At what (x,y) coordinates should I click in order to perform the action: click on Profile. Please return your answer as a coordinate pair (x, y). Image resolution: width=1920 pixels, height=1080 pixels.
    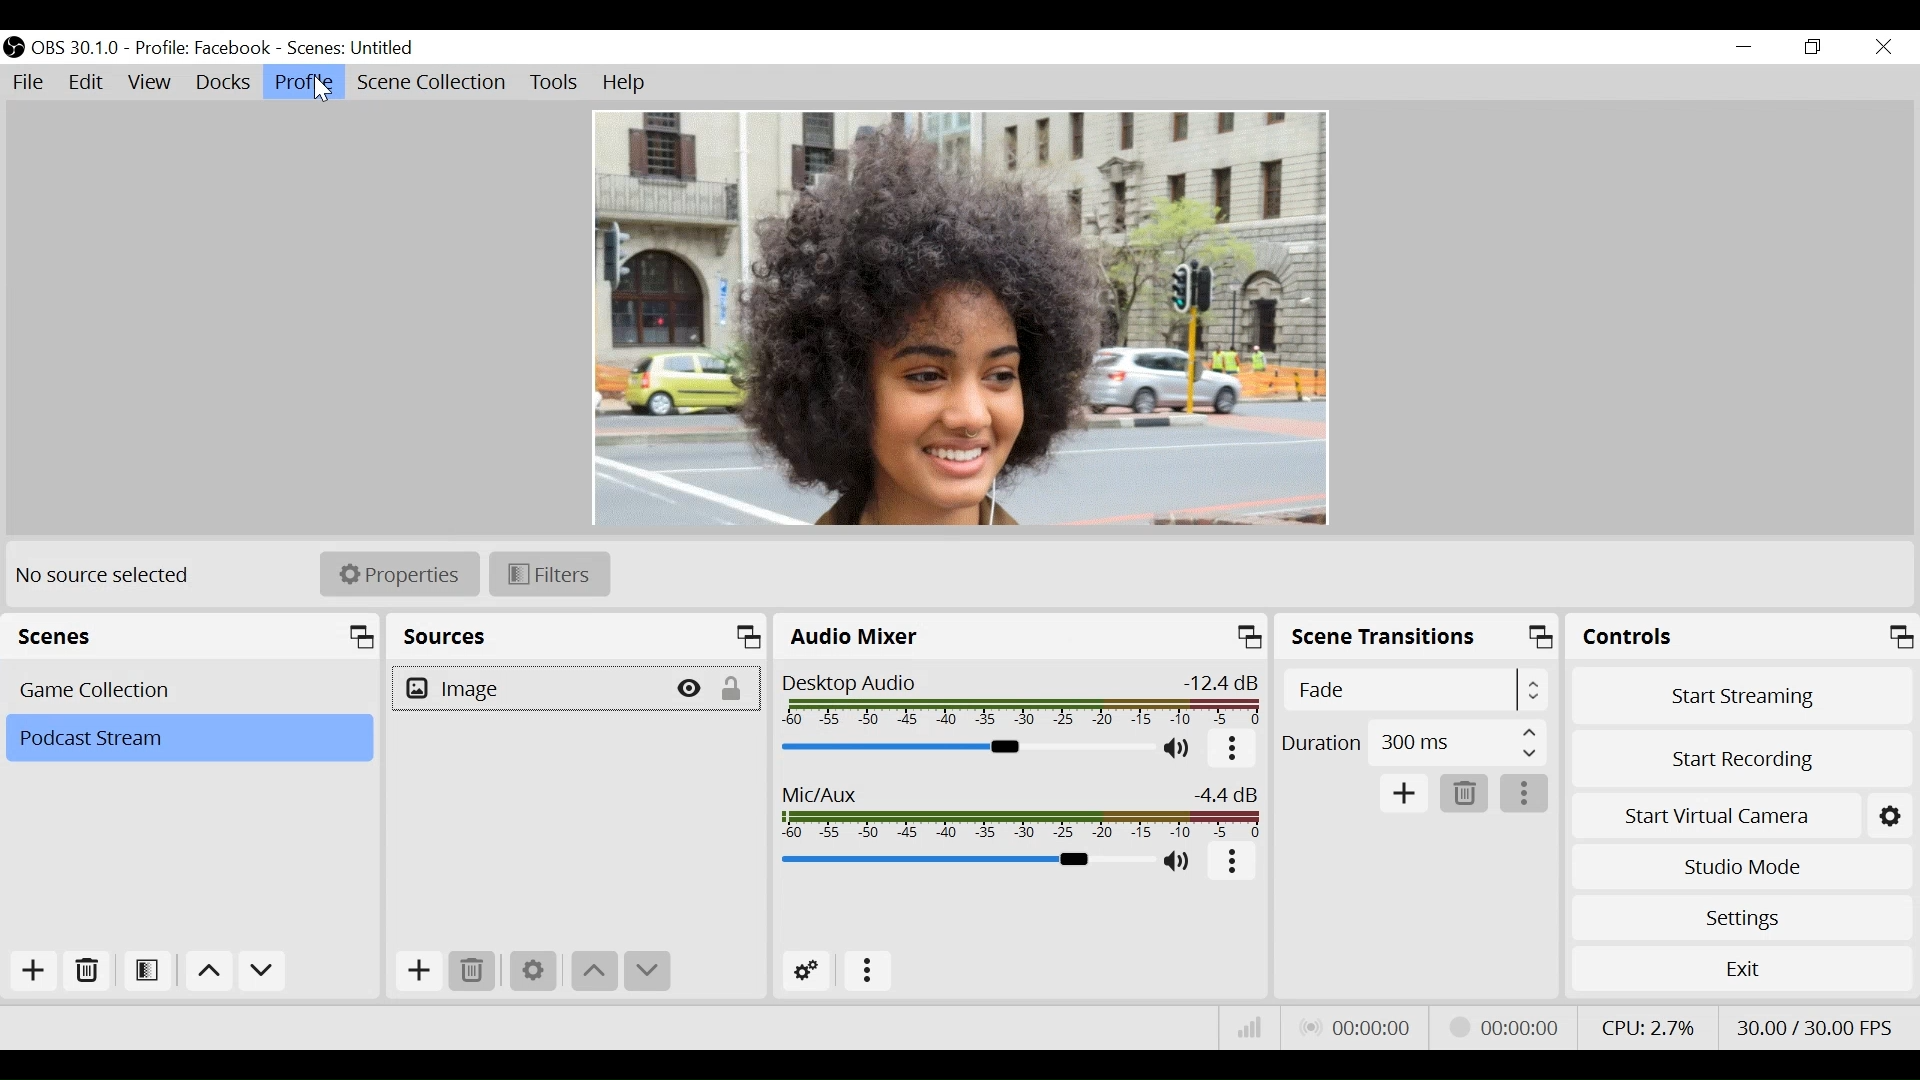
    Looking at the image, I should click on (302, 82).